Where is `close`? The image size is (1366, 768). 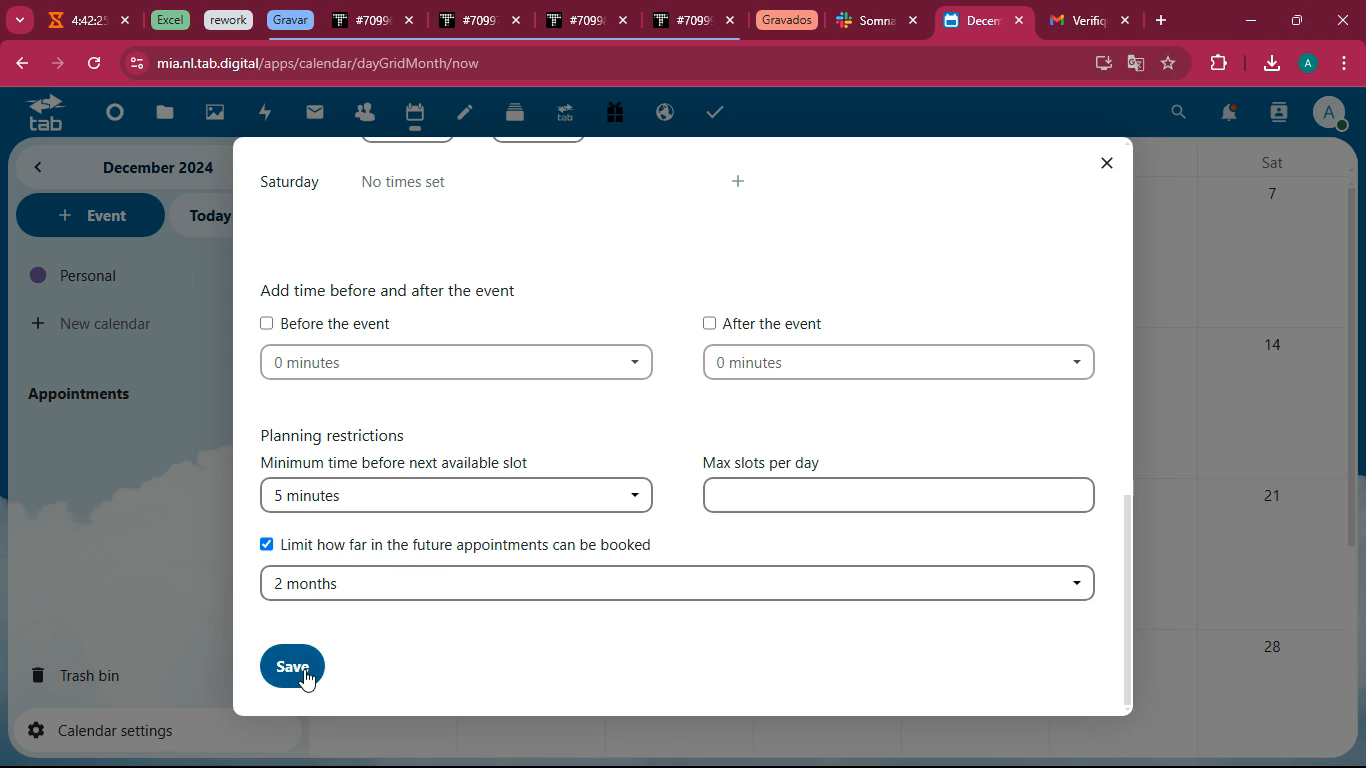
close is located at coordinates (411, 23).